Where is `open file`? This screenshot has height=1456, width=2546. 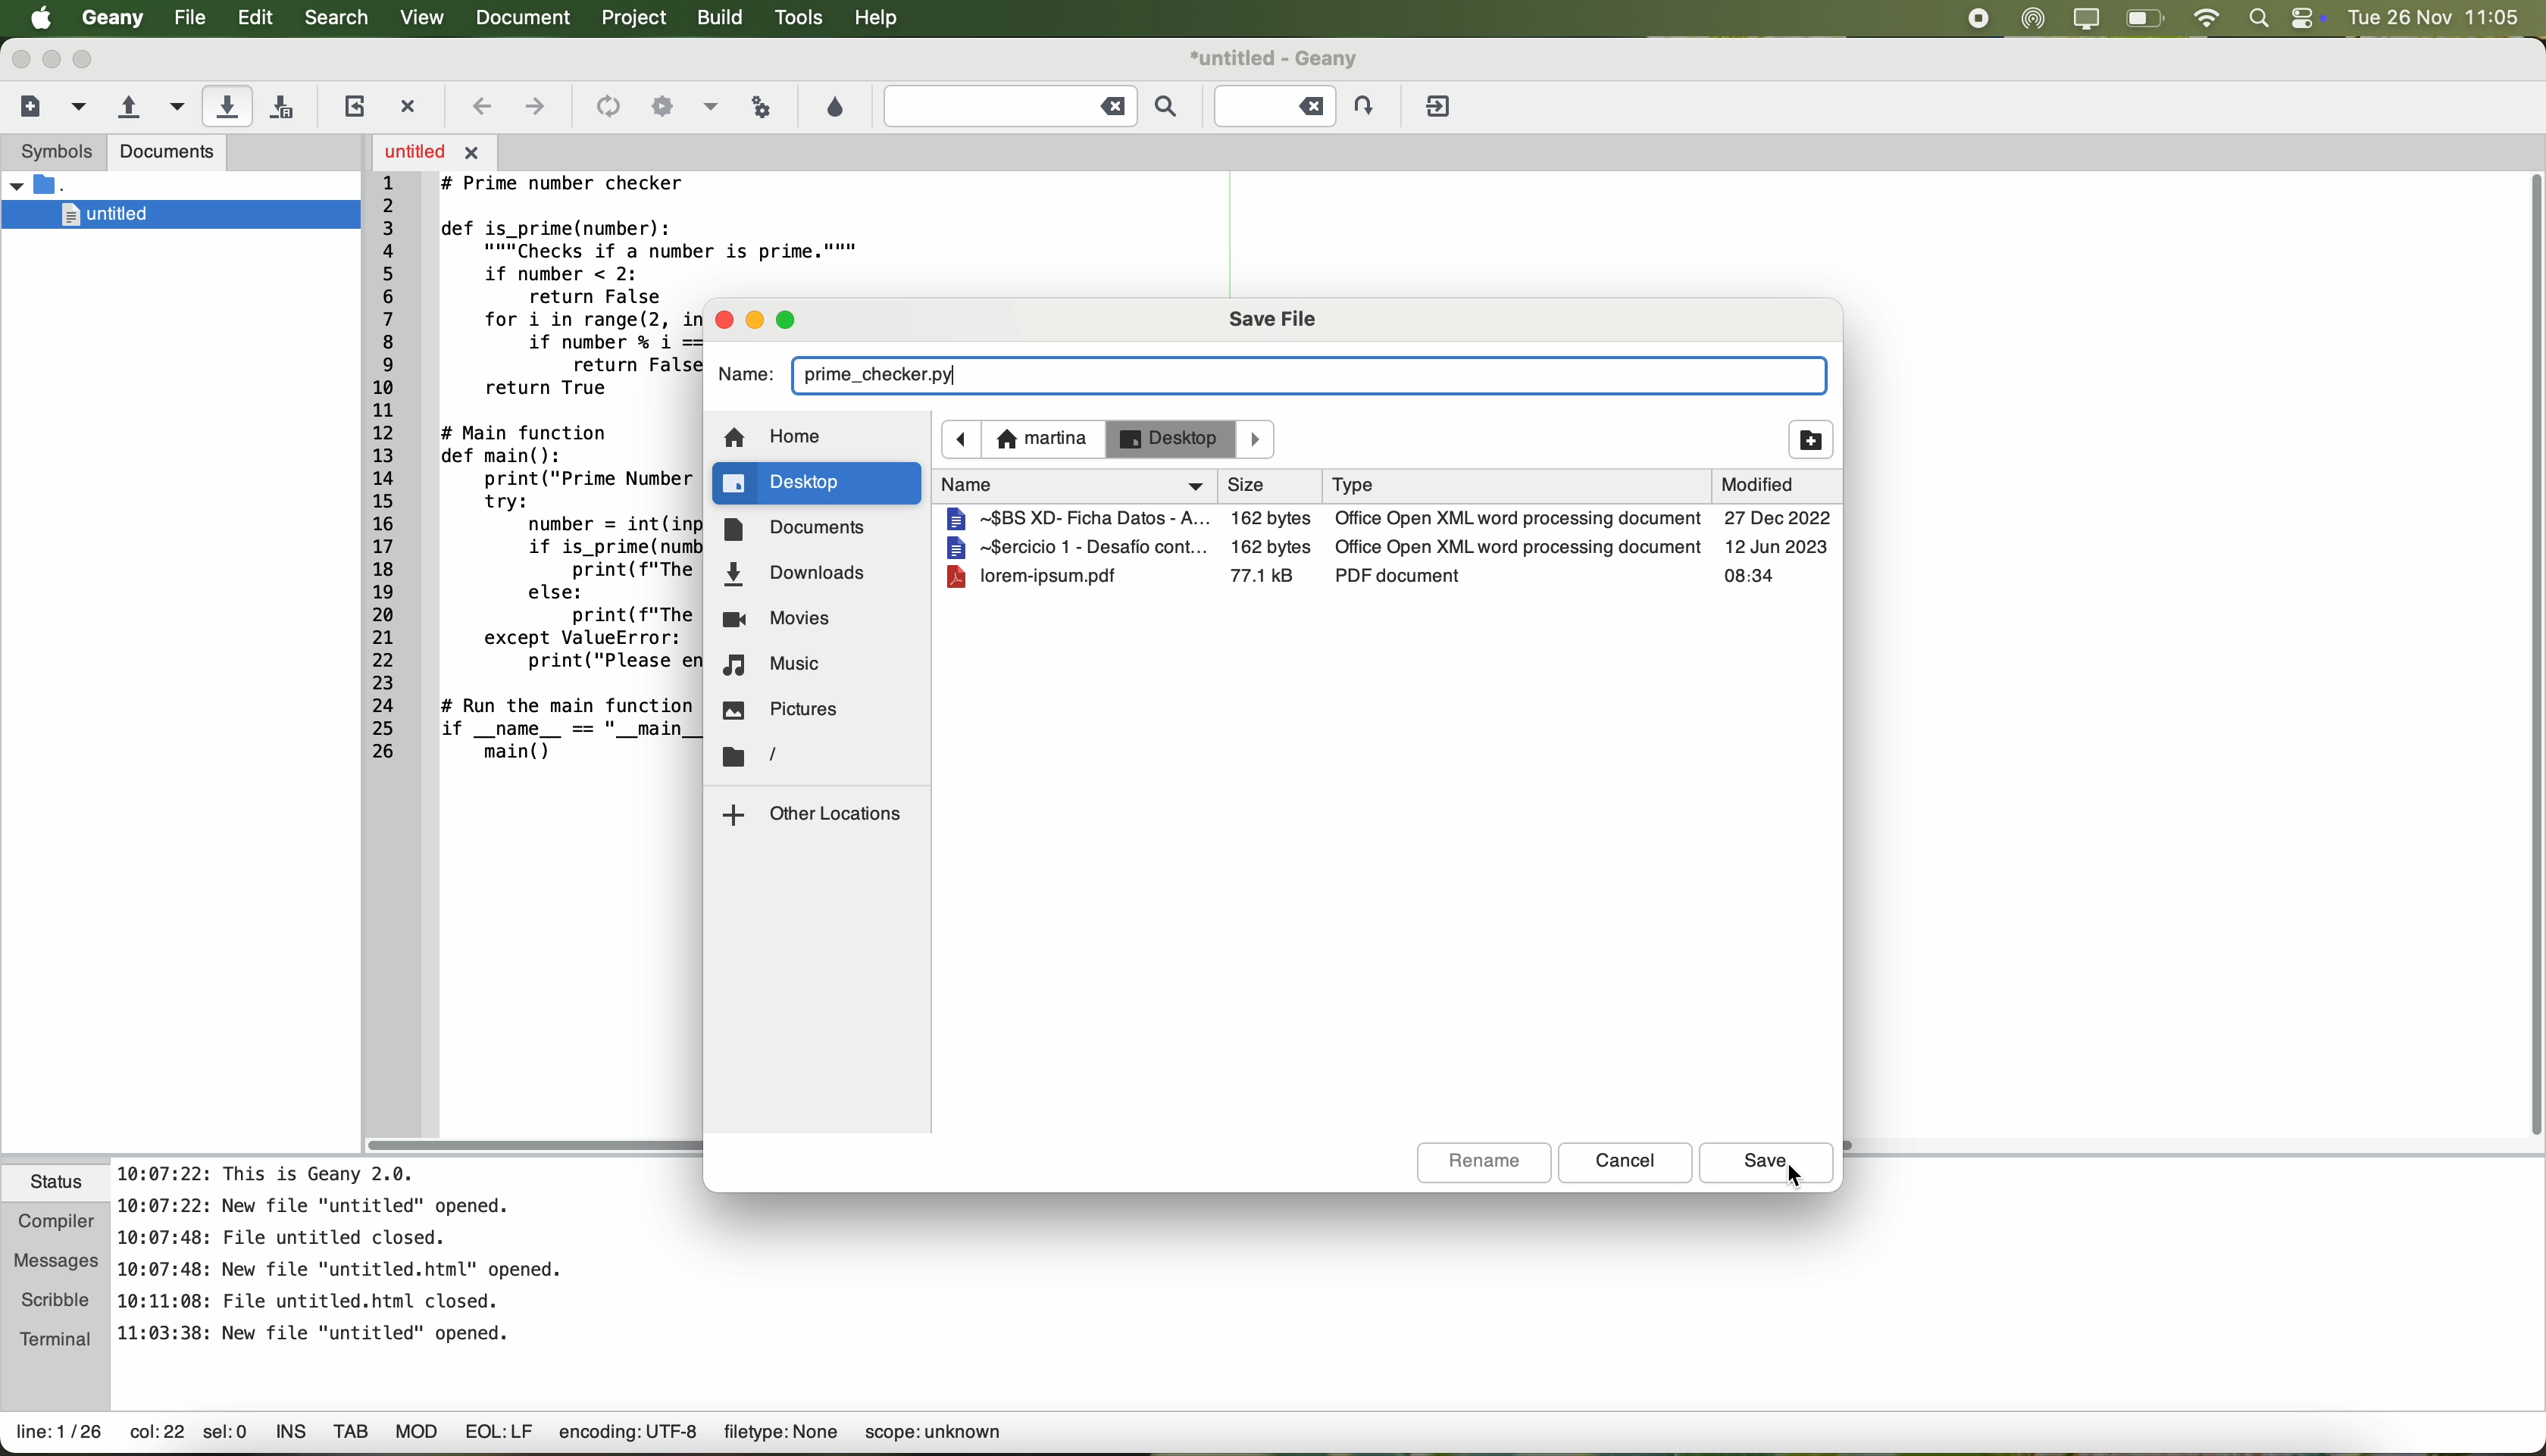 open file is located at coordinates (434, 151).